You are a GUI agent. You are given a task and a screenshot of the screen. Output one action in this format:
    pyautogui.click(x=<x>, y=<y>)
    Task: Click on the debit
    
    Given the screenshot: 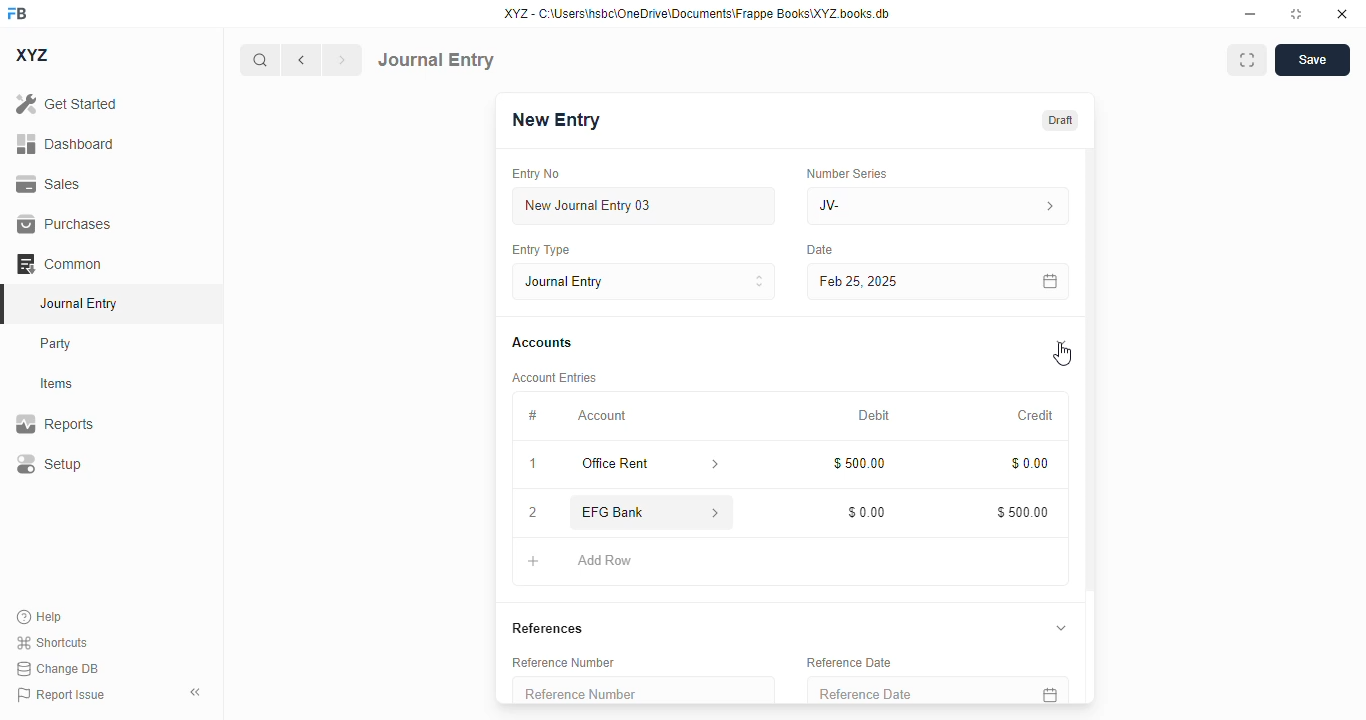 What is the action you would take?
    pyautogui.click(x=875, y=417)
    